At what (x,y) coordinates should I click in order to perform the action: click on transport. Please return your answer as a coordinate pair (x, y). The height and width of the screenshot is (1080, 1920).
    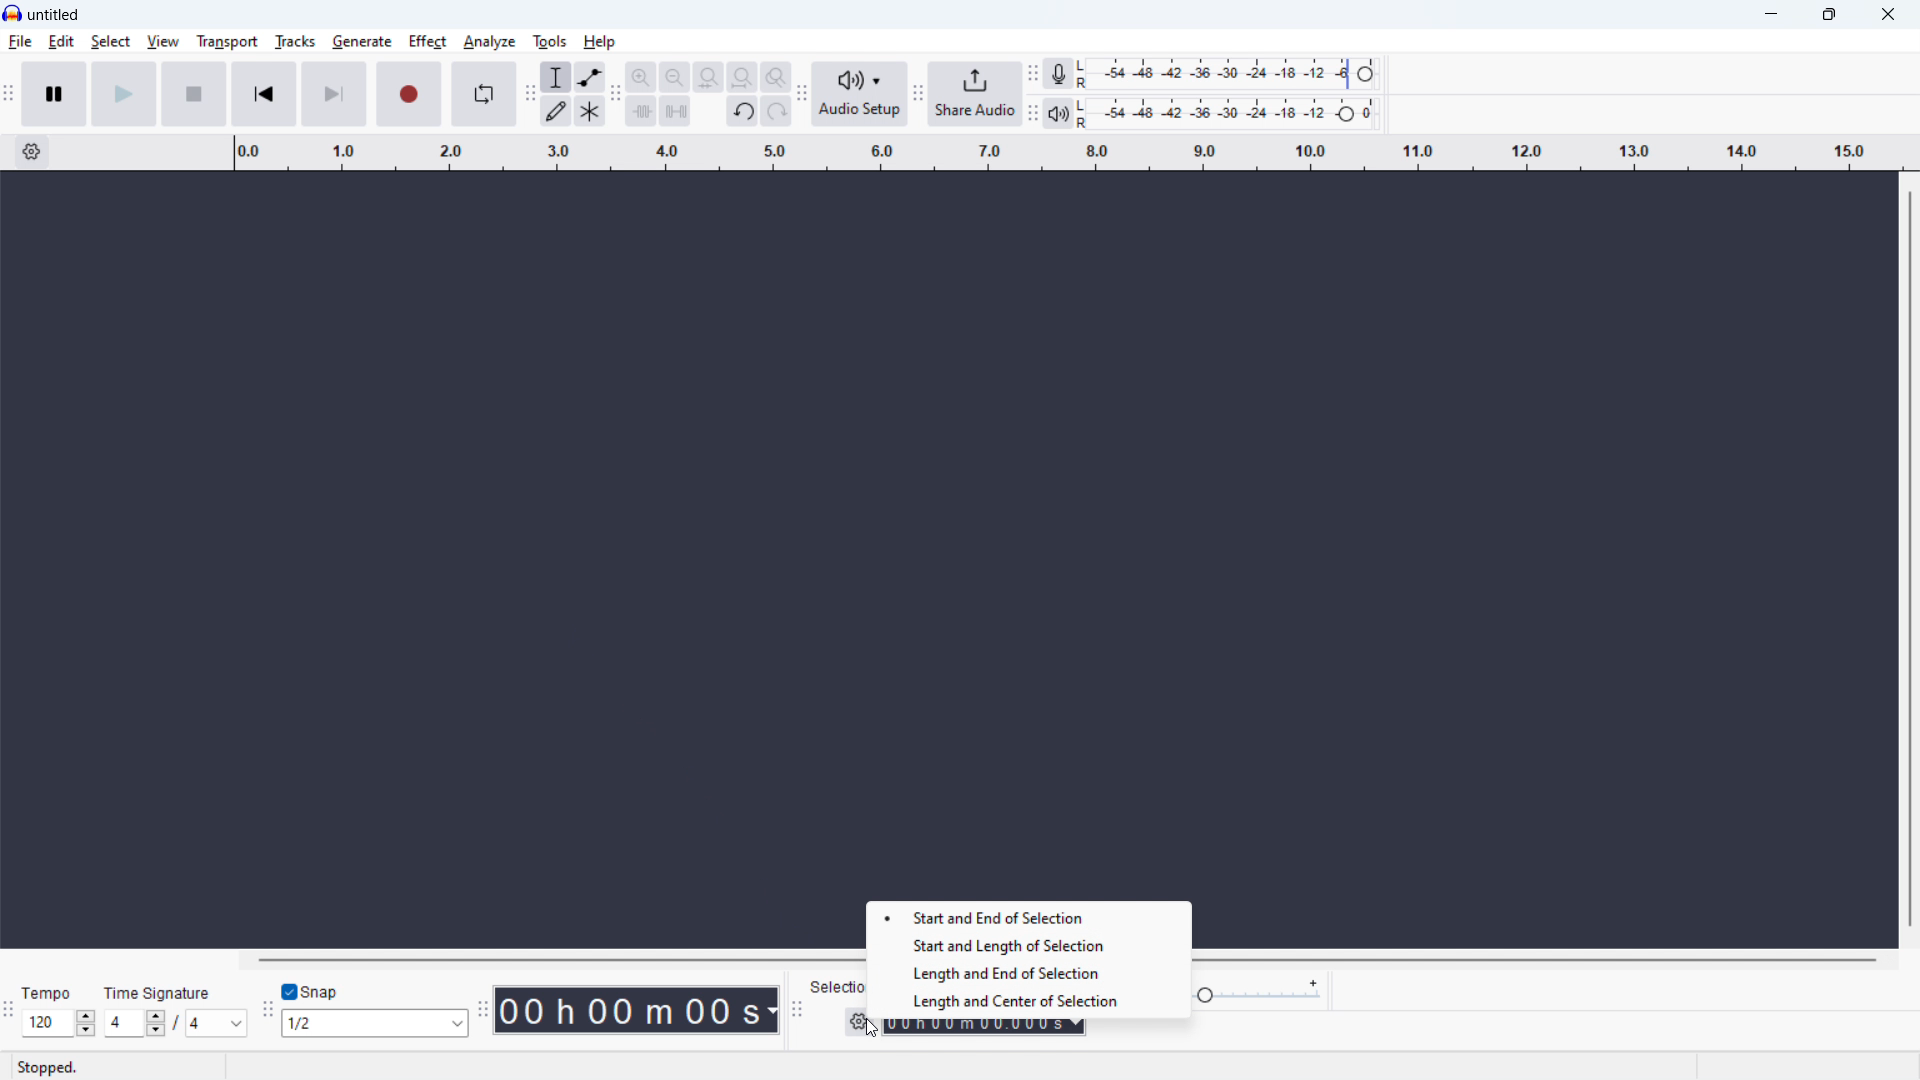
    Looking at the image, I should click on (228, 42).